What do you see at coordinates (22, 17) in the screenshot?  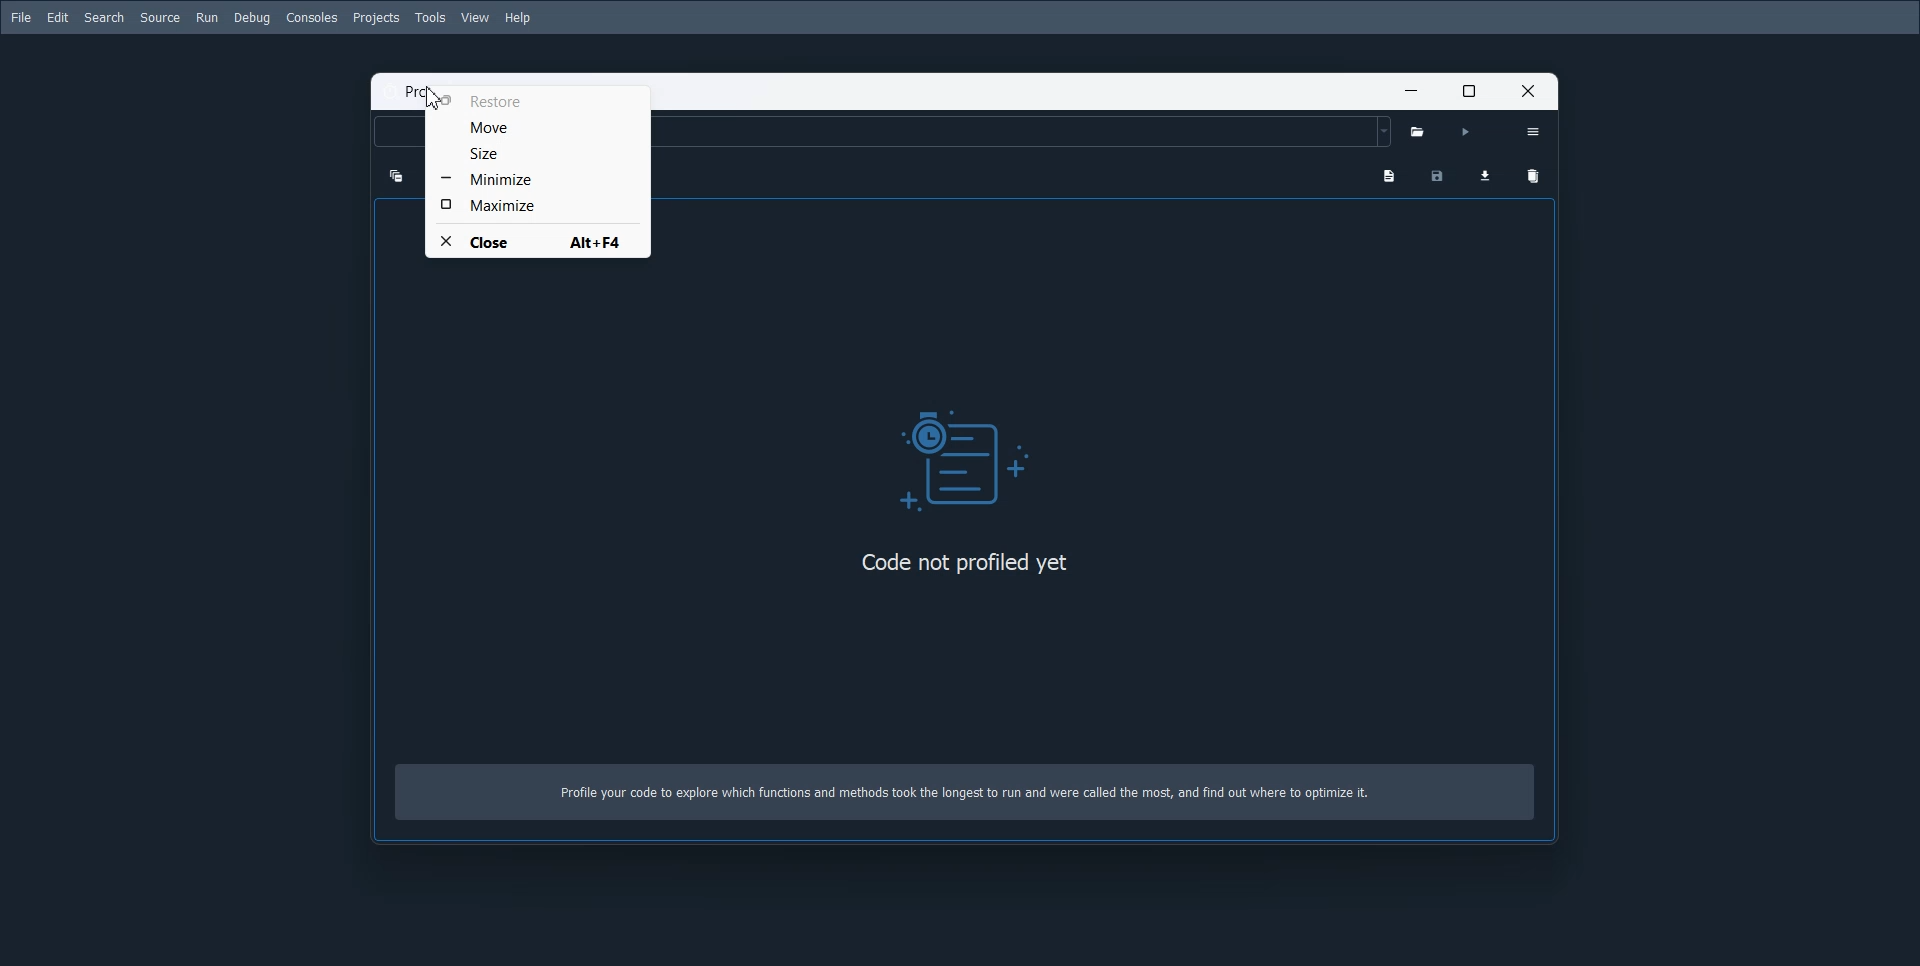 I see `File` at bounding box center [22, 17].